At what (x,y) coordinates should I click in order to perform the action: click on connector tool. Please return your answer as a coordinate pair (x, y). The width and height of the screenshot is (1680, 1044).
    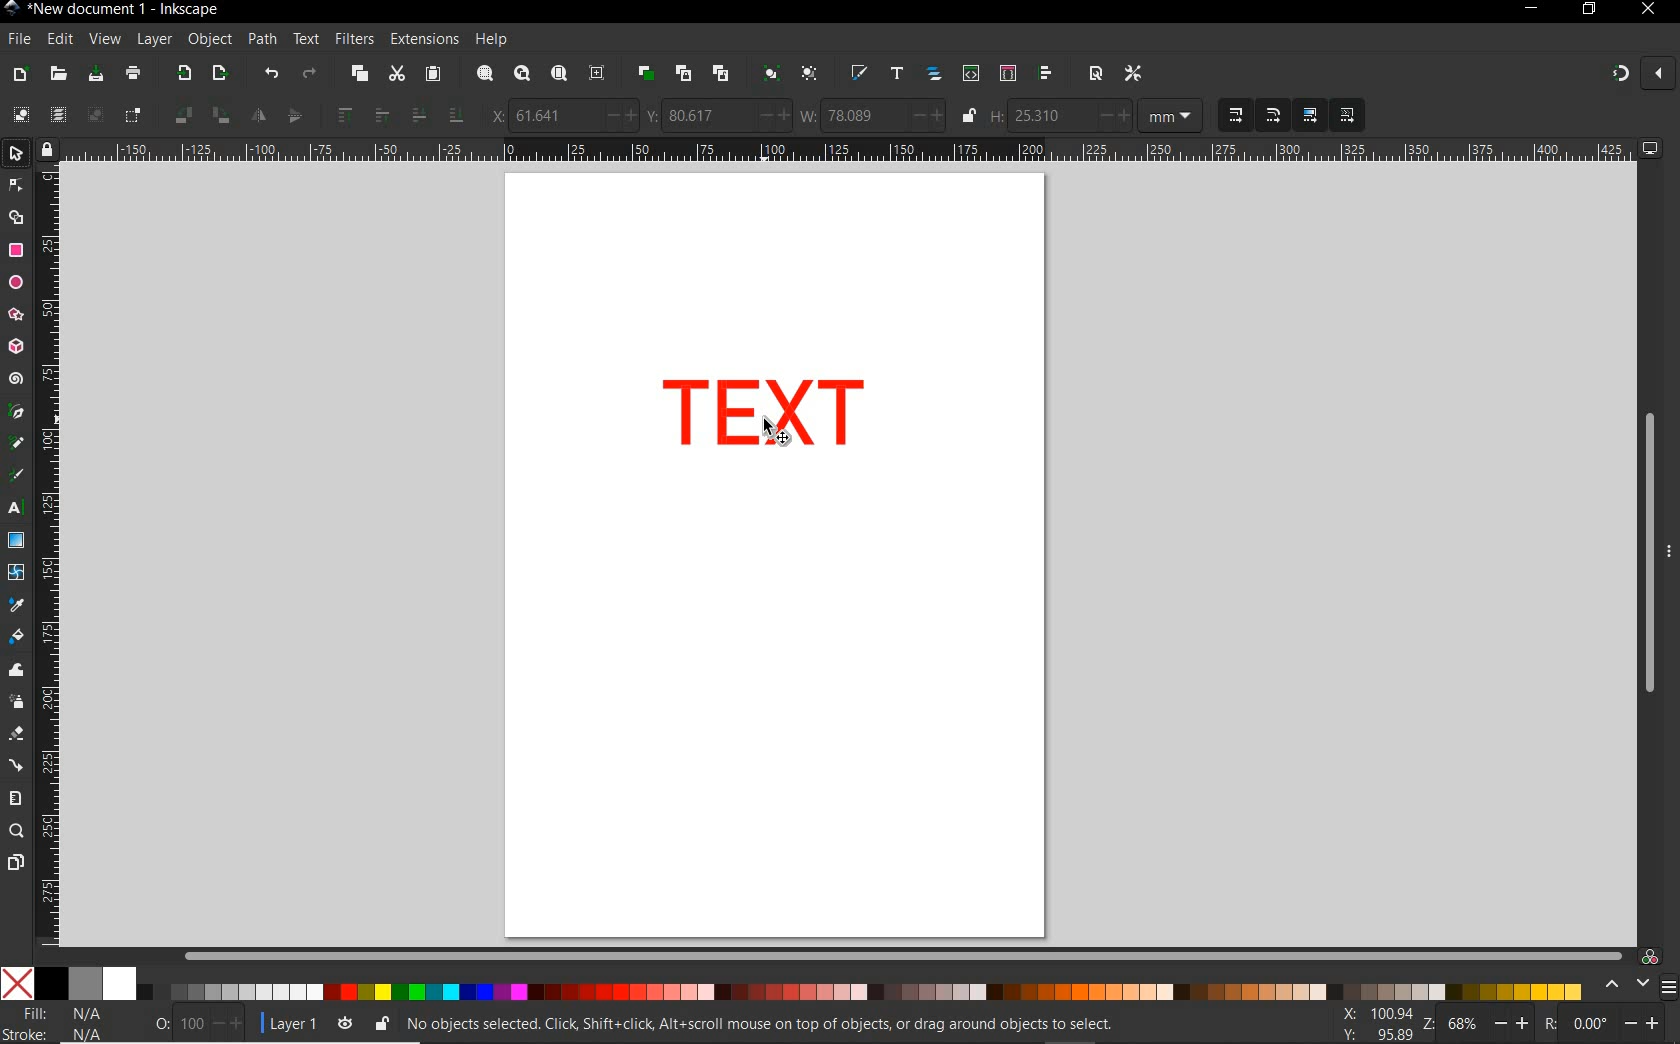
    Looking at the image, I should click on (16, 765).